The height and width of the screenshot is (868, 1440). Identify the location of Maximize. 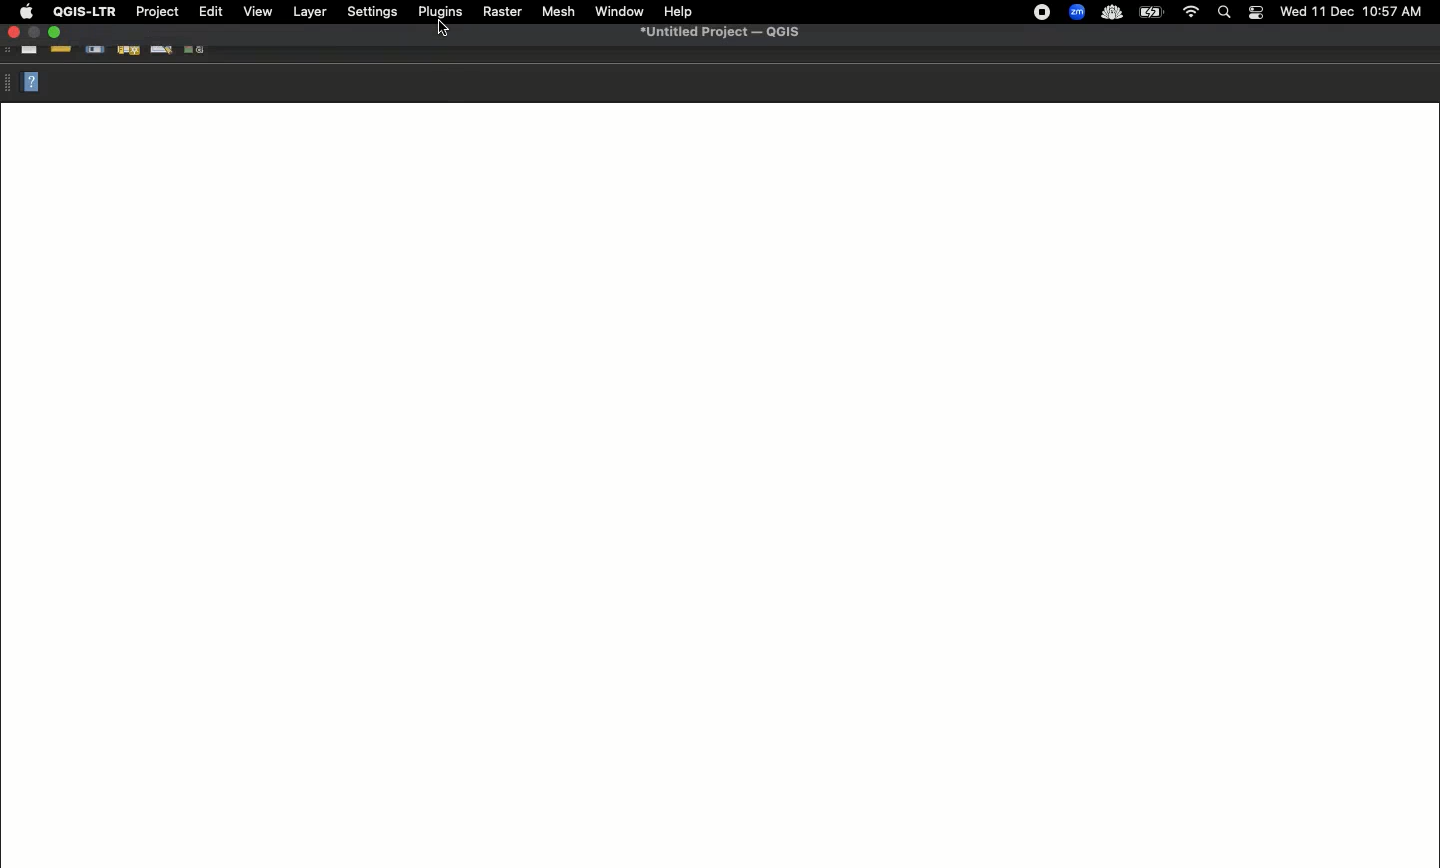
(55, 33).